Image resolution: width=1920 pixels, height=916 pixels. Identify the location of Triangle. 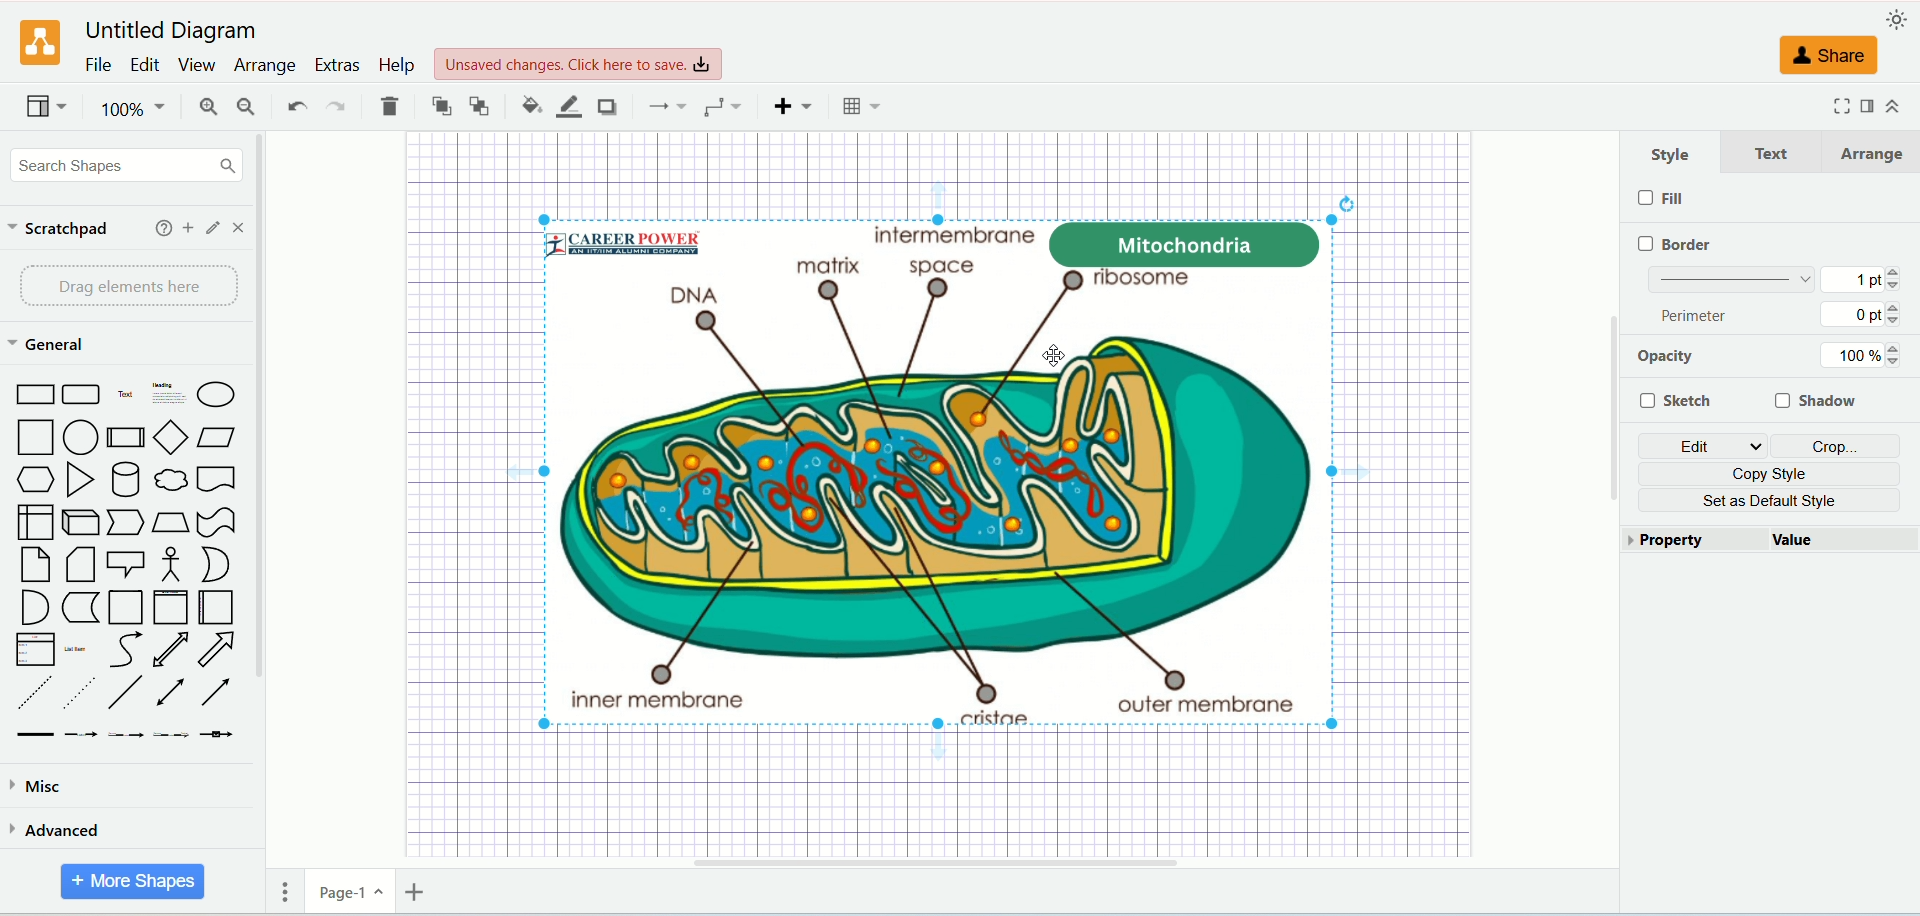
(80, 482).